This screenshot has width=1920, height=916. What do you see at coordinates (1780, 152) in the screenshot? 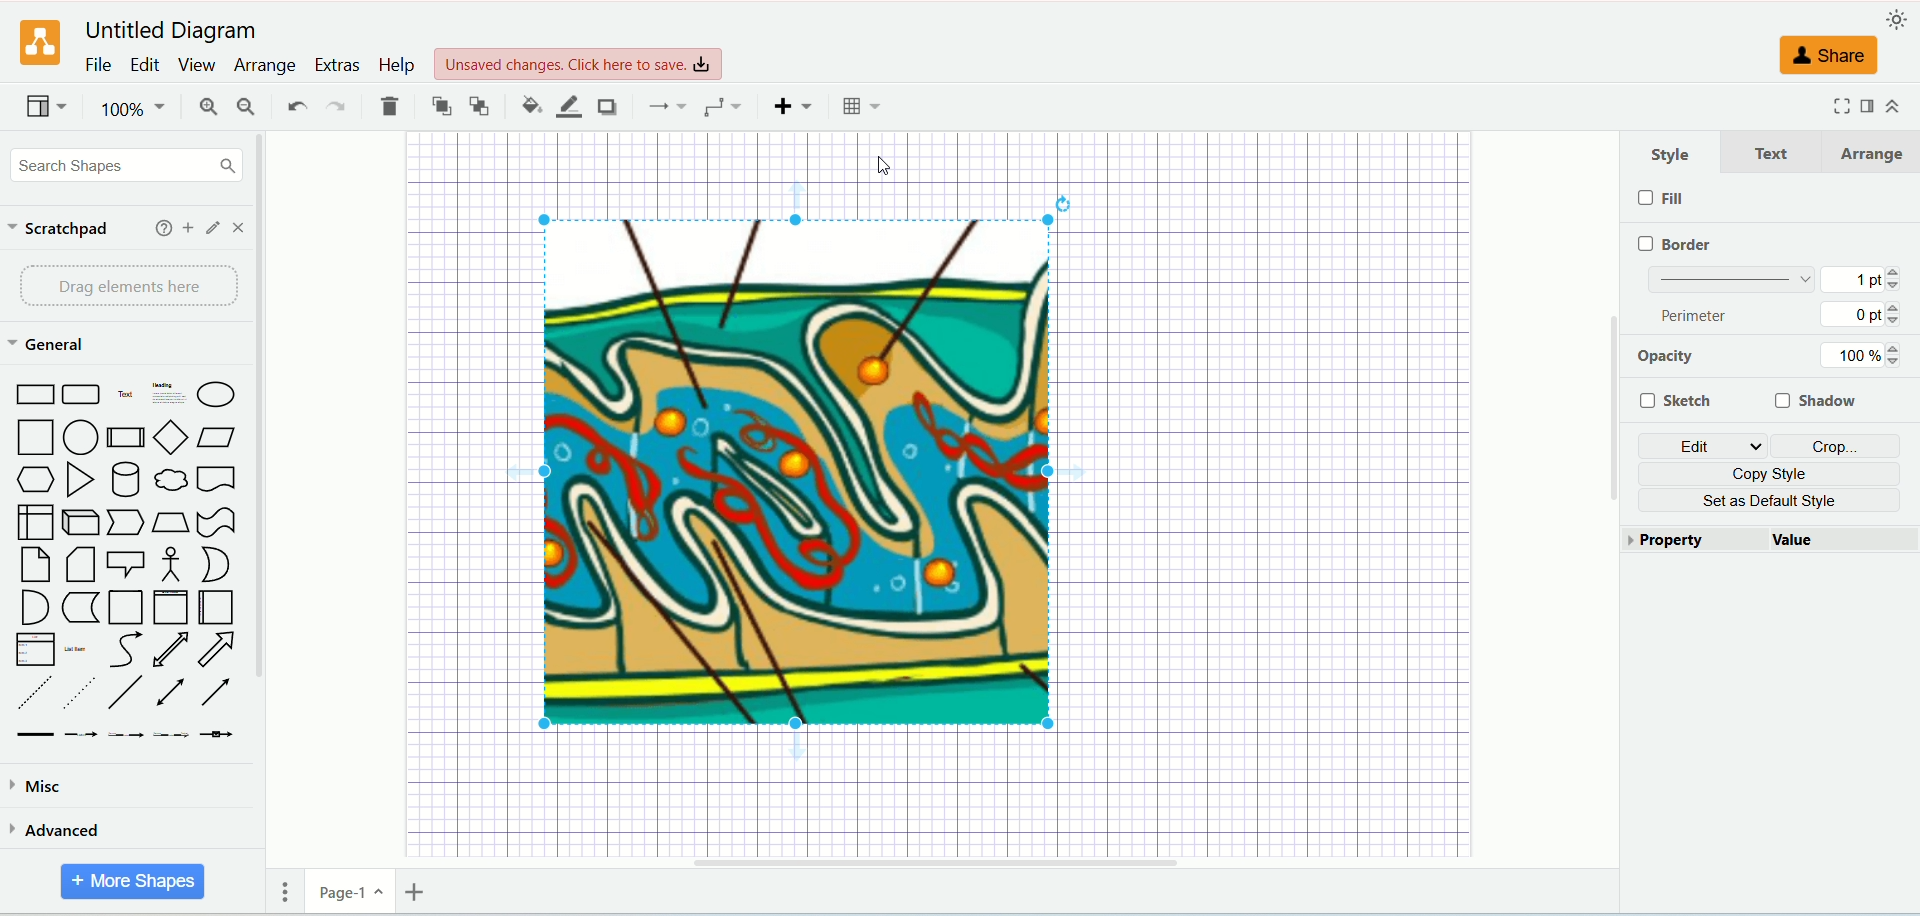
I see `text` at bounding box center [1780, 152].